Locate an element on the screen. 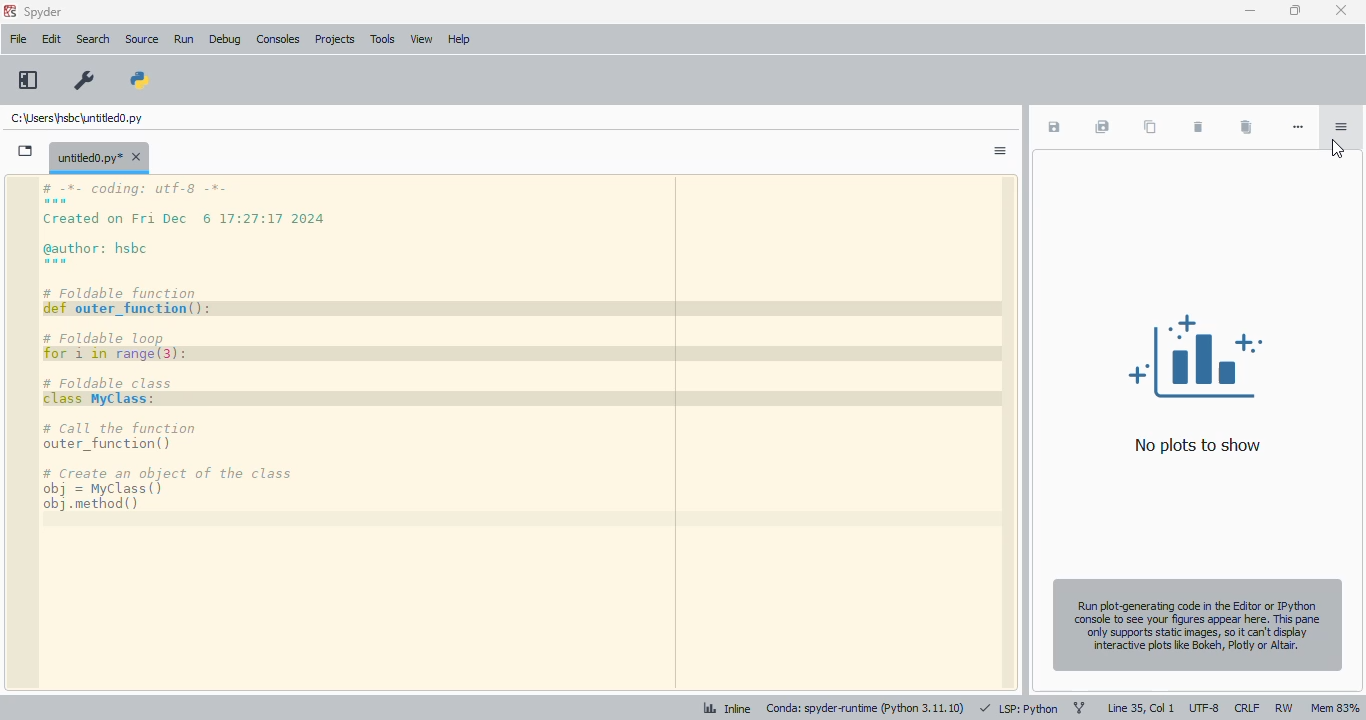 Image resolution: width=1366 pixels, height=720 pixels. UTF-8 is located at coordinates (1204, 709).